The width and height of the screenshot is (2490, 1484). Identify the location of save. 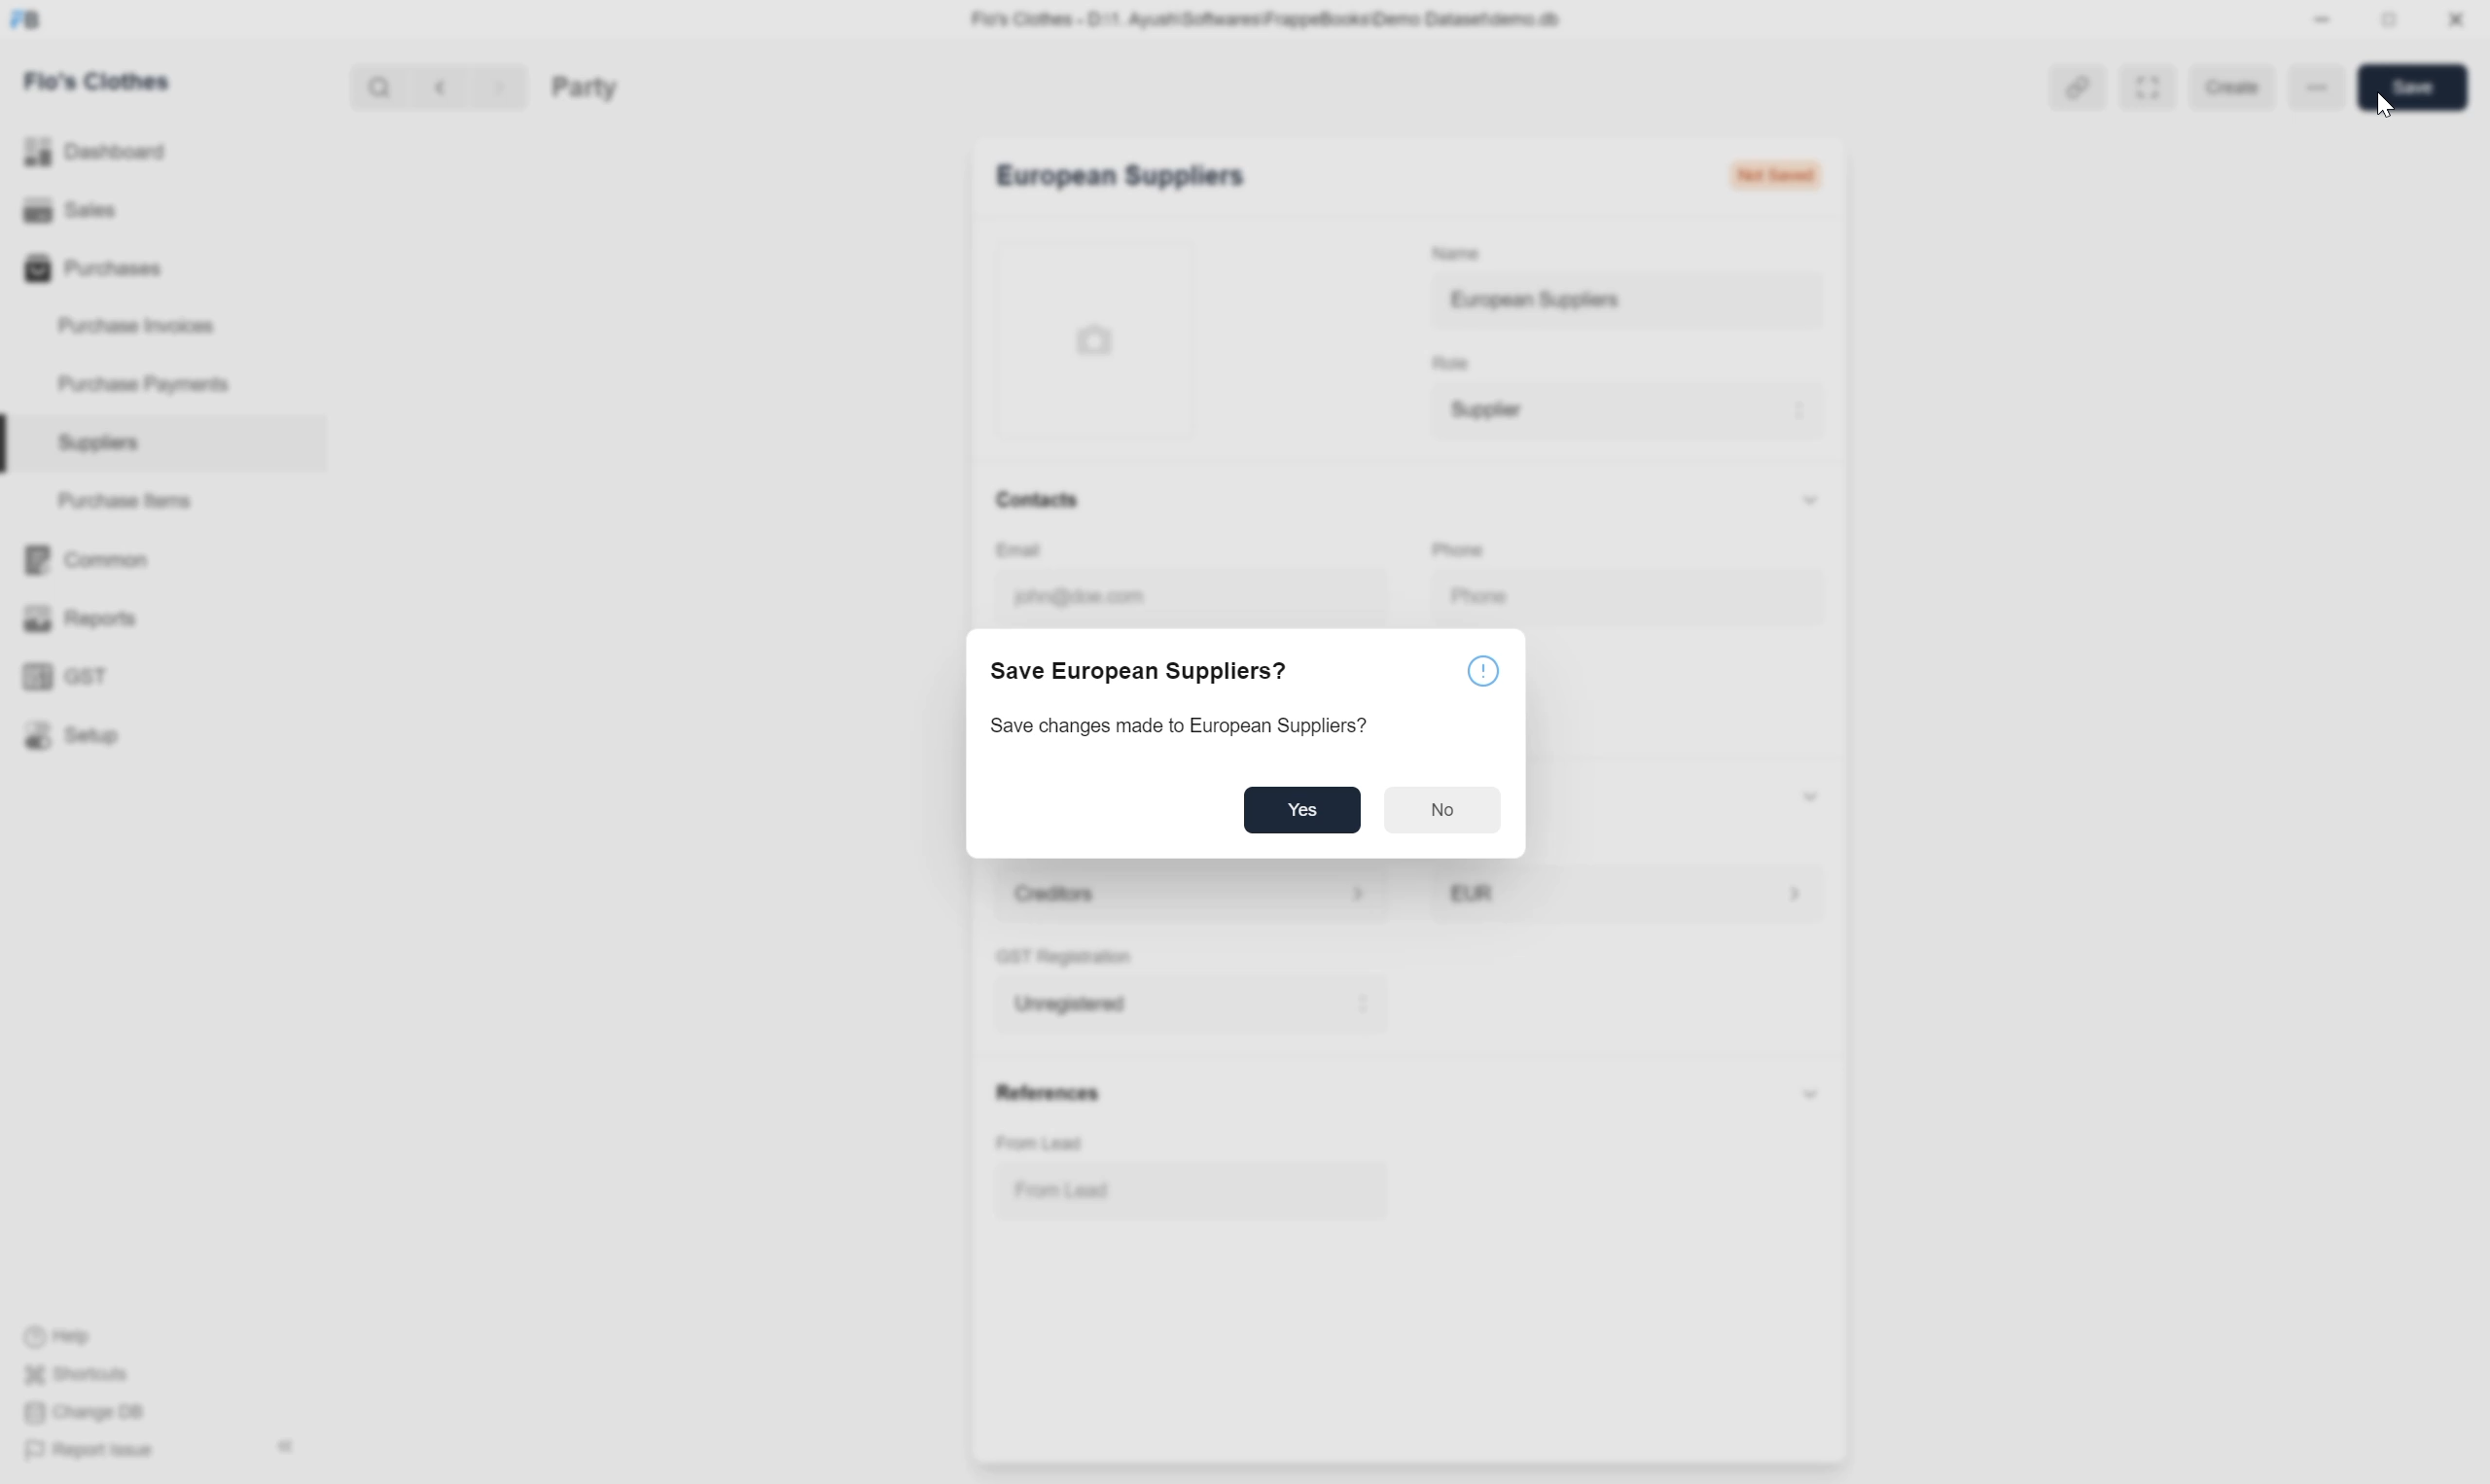
(2408, 85).